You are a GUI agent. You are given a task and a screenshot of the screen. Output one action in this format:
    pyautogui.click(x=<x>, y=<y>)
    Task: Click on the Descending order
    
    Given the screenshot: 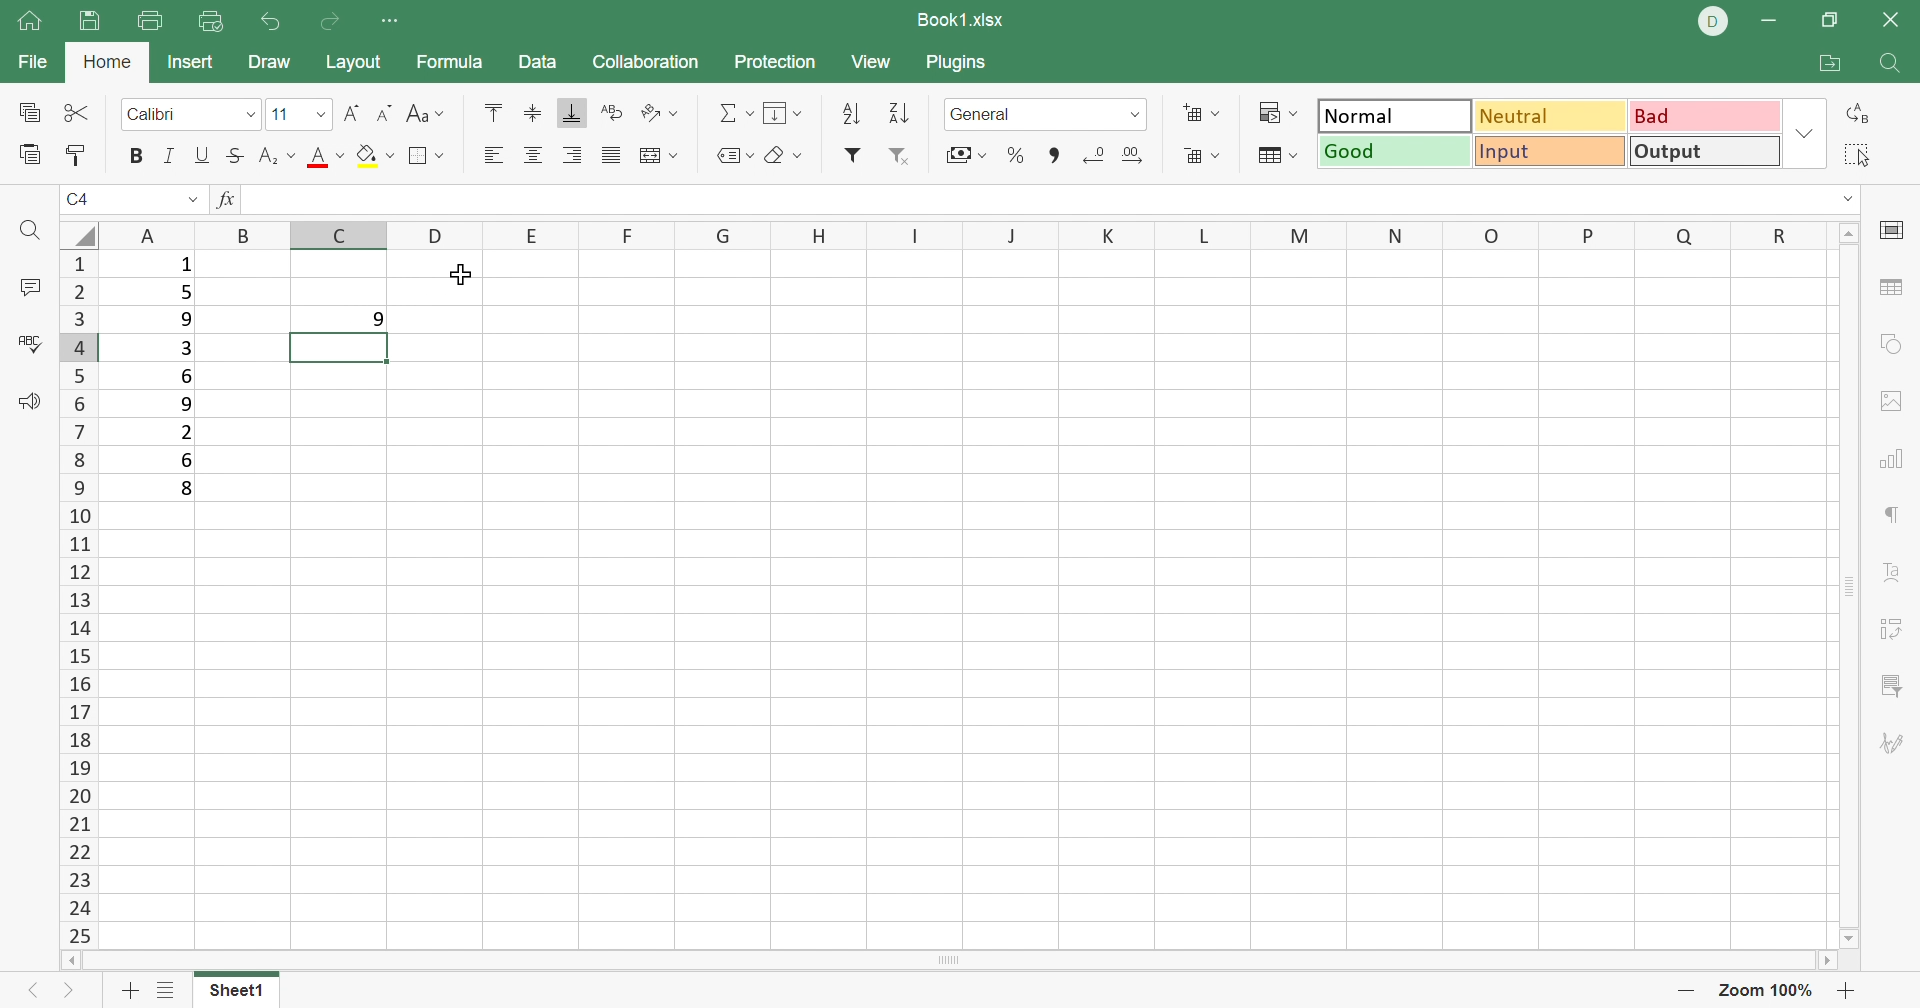 What is the action you would take?
    pyautogui.click(x=898, y=113)
    